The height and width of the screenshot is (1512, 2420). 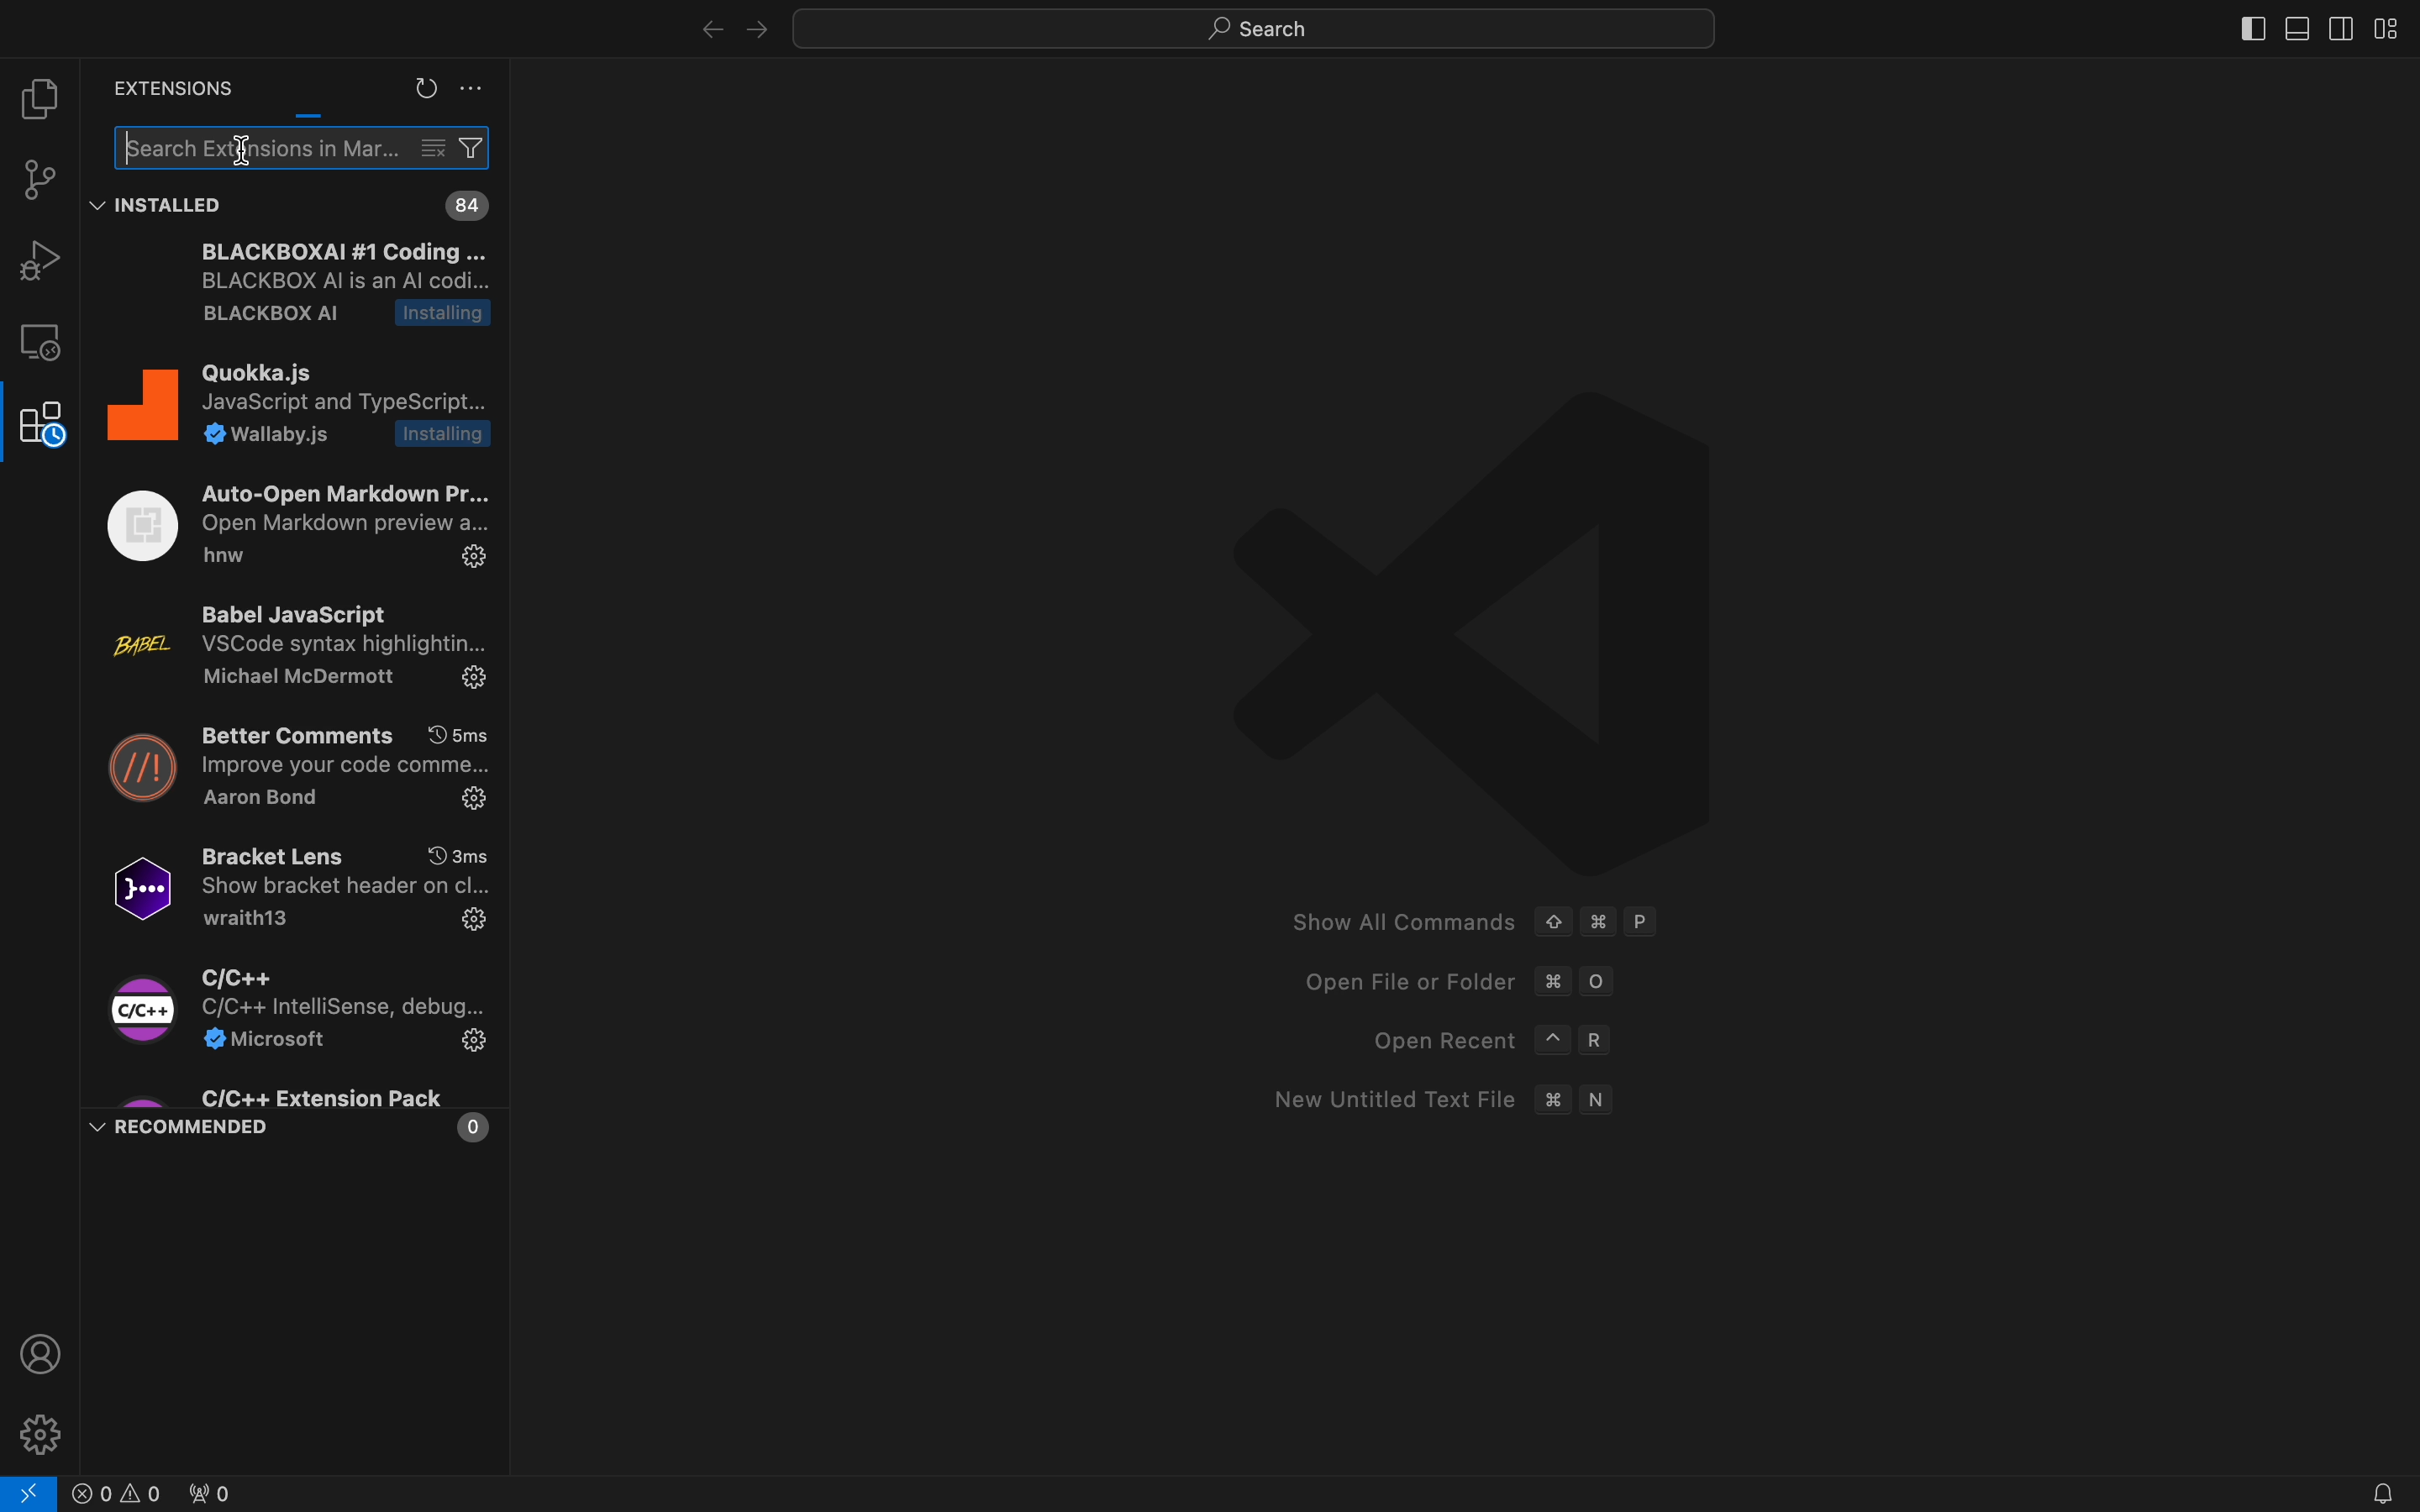 I want to click on Babel Javascript VSCode syntac highlighting Michael Mcdermot, so click(x=312, y=656).